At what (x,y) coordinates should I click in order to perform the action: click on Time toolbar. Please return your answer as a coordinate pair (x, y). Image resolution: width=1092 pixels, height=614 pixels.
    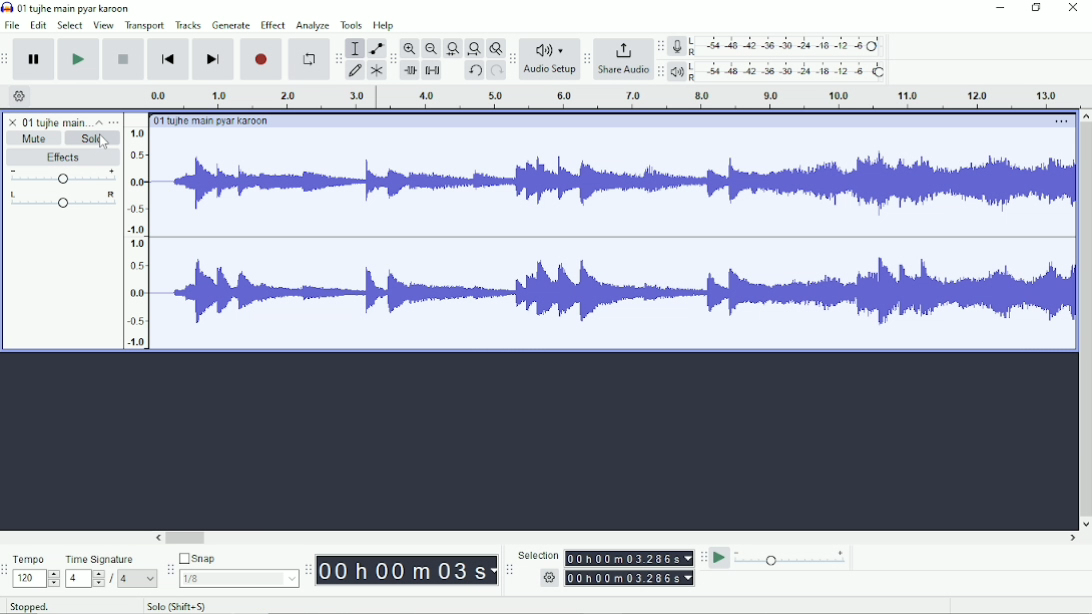
    Looking at the image, I should click on (406, 569).